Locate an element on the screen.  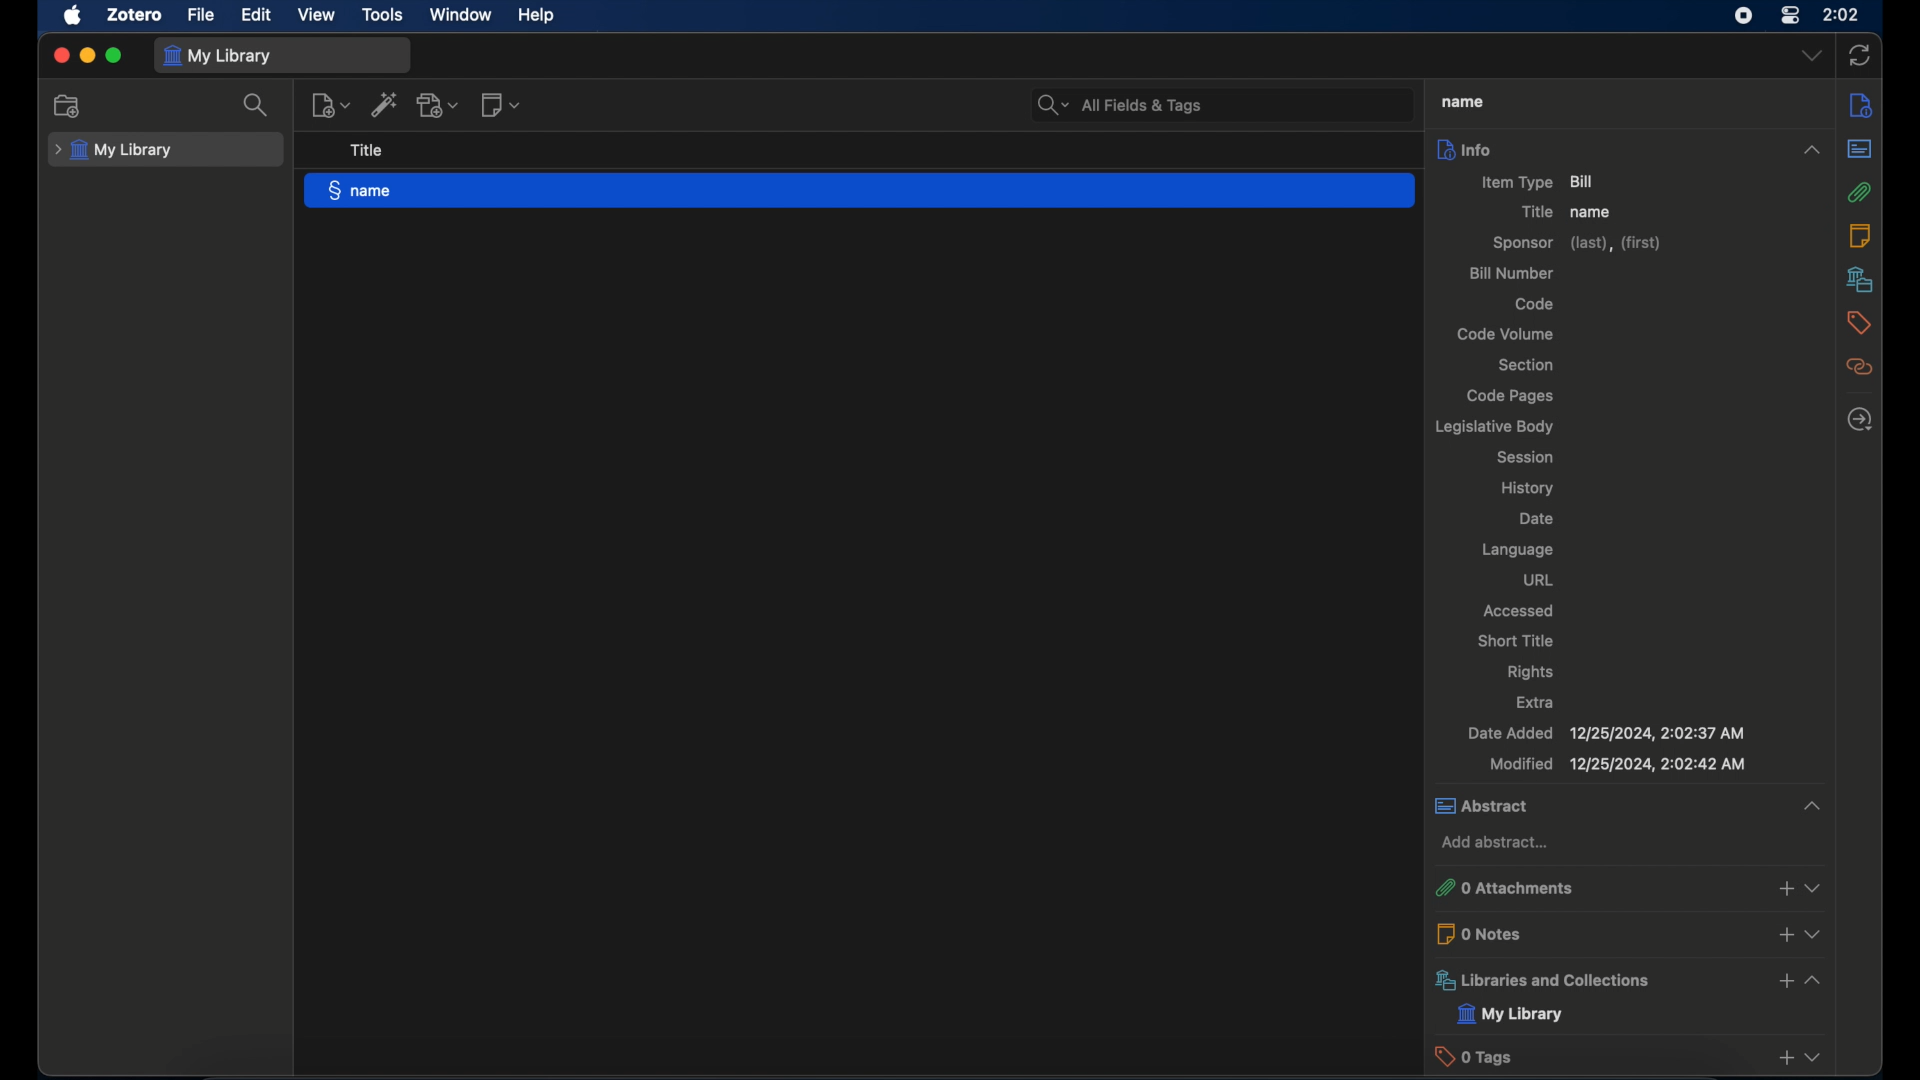
zotero is located at coordinates (132, 16).